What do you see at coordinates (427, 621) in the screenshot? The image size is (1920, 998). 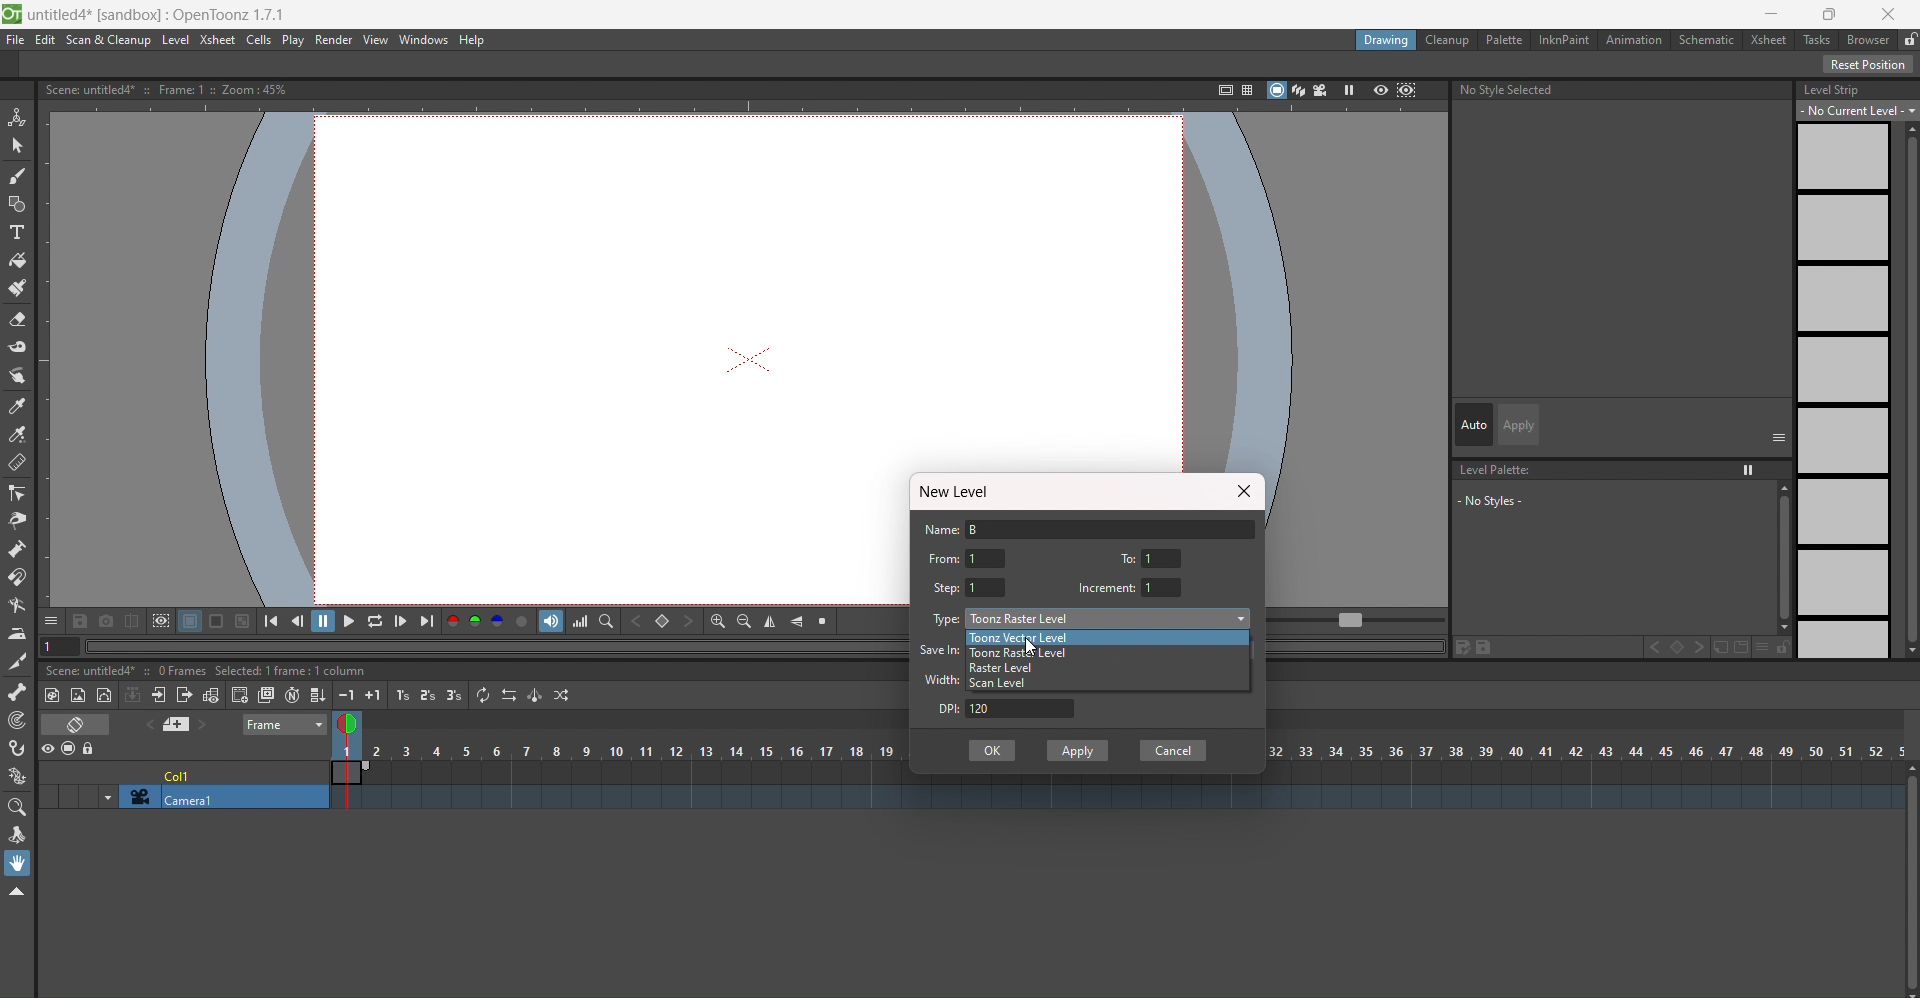 I see `last frame` at bounding box center [427, 621].